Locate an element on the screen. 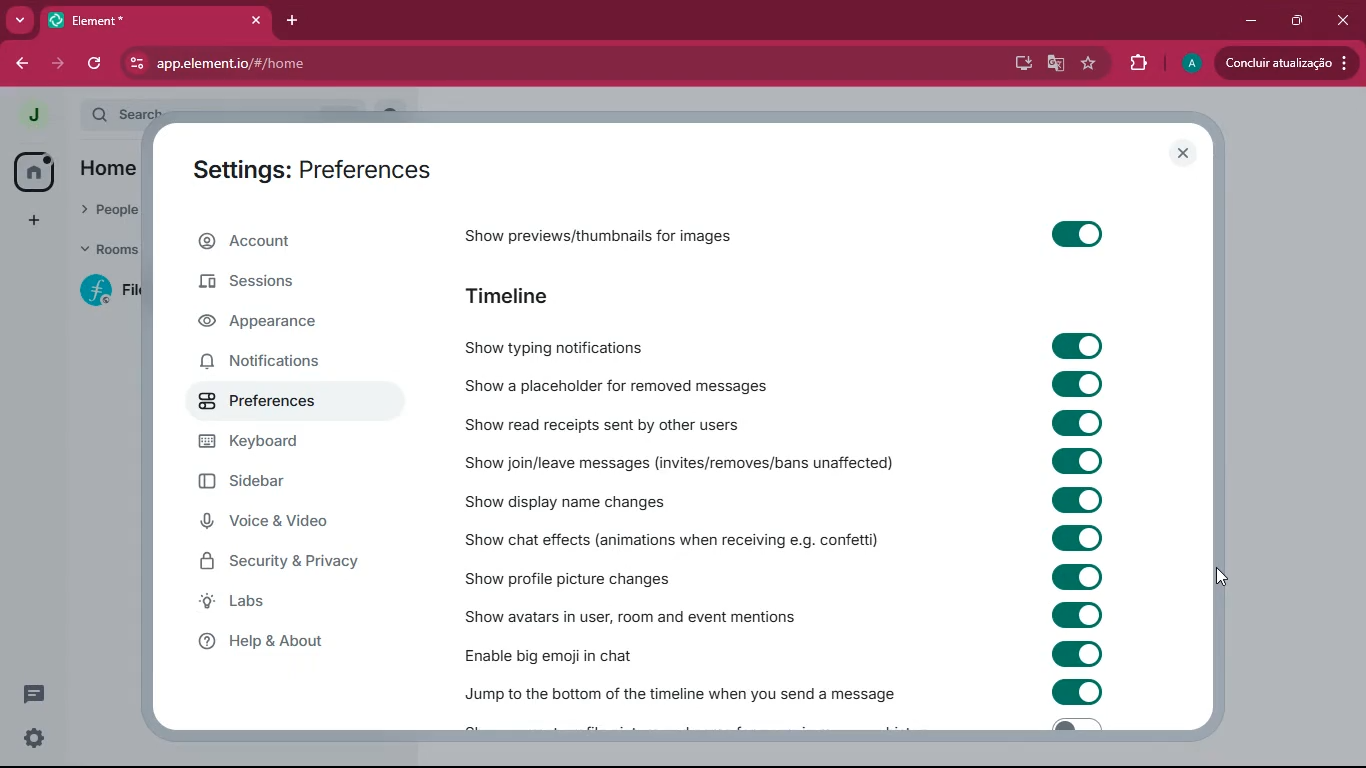  forward is located at coordinates (61, 64).